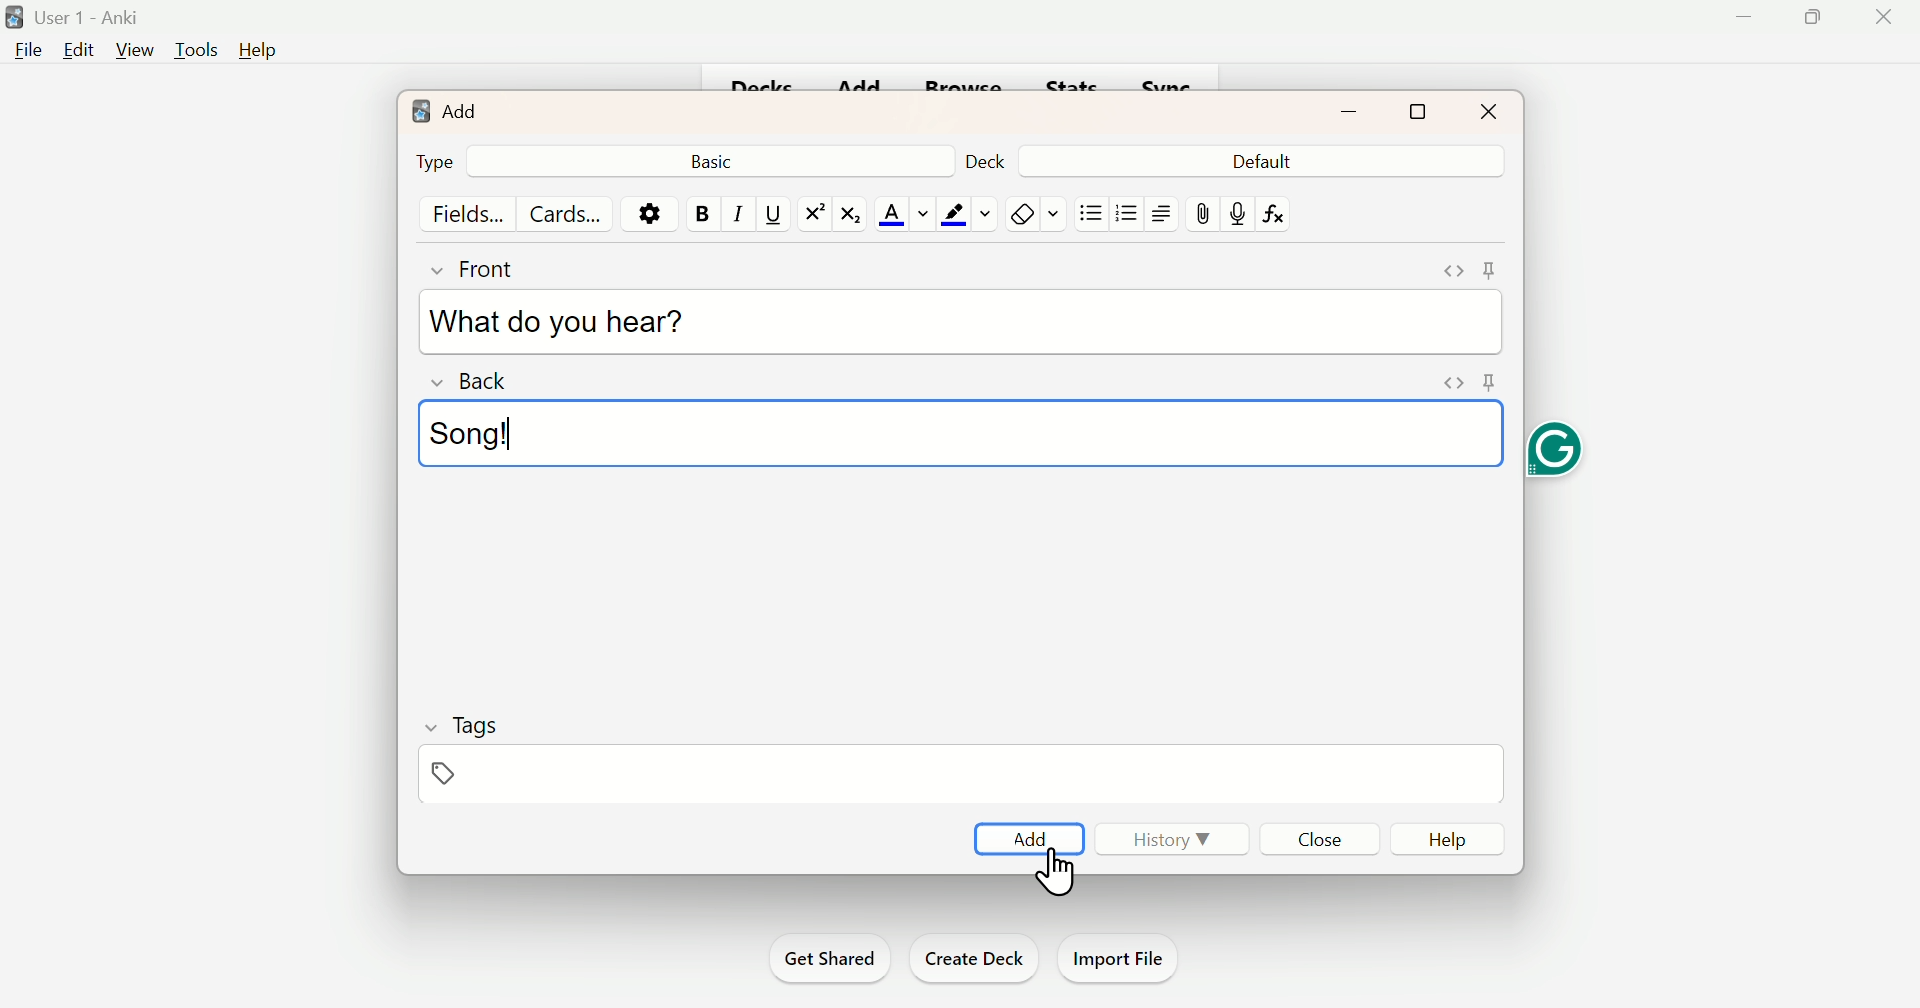 The width and height of the screenshot is (1920, 1008). What do you see at coordinates (827, 955) in the screenshot?
I see `Get Shared` at bounding box center [827, 955].